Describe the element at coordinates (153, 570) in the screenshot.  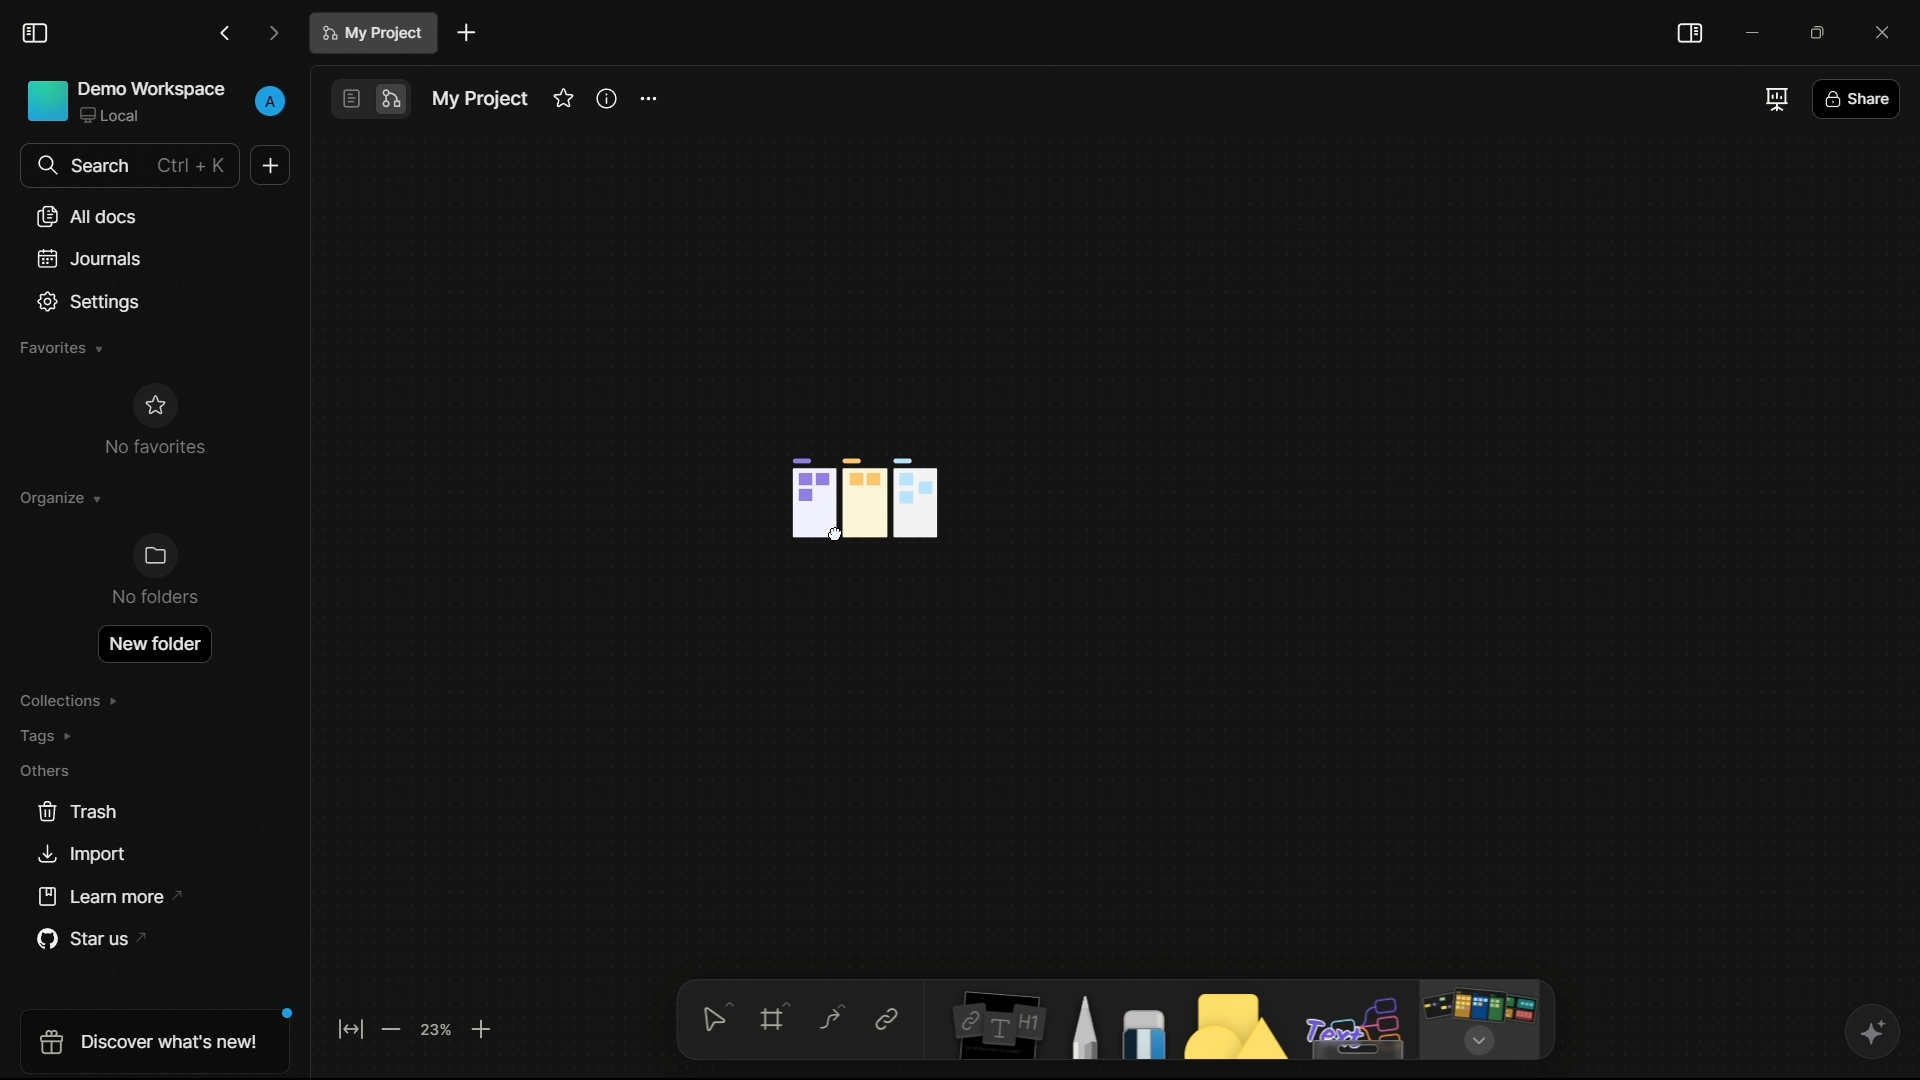
I see `no folders` at that location.